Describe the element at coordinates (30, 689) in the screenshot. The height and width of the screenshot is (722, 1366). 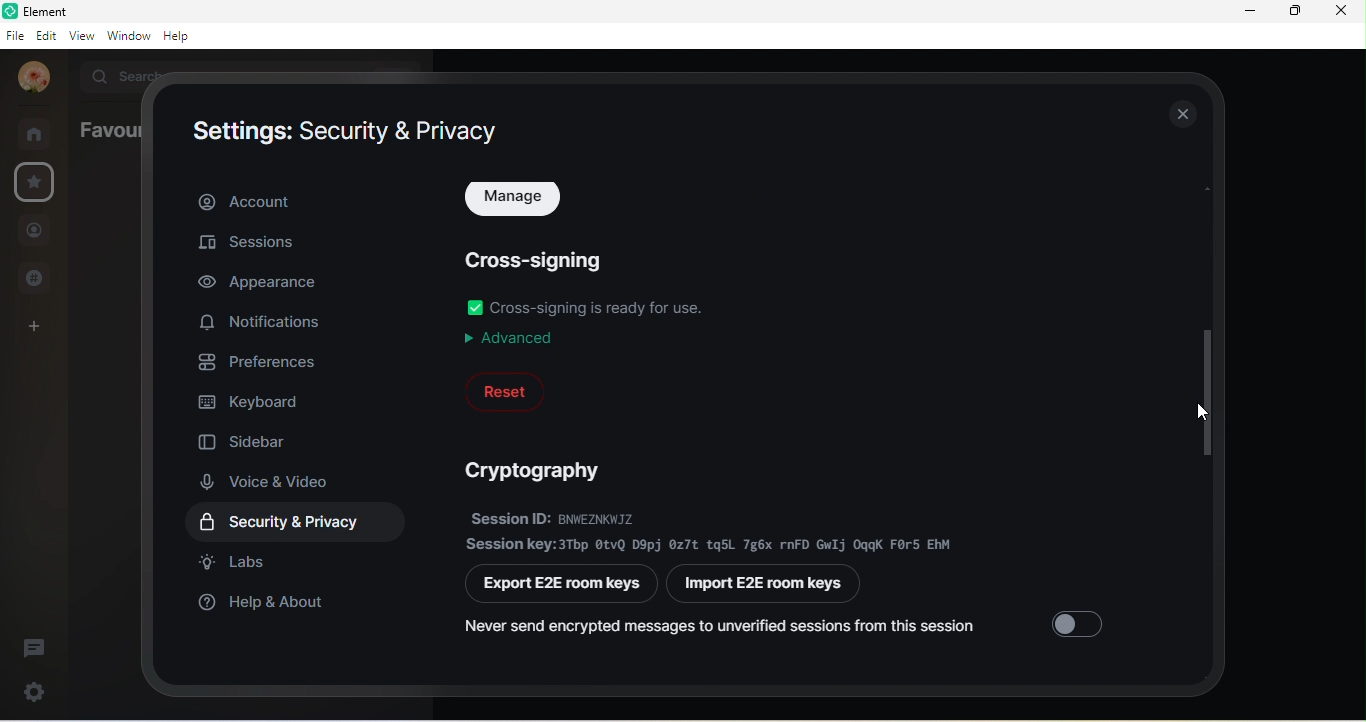
I see `quick settings` at that location.